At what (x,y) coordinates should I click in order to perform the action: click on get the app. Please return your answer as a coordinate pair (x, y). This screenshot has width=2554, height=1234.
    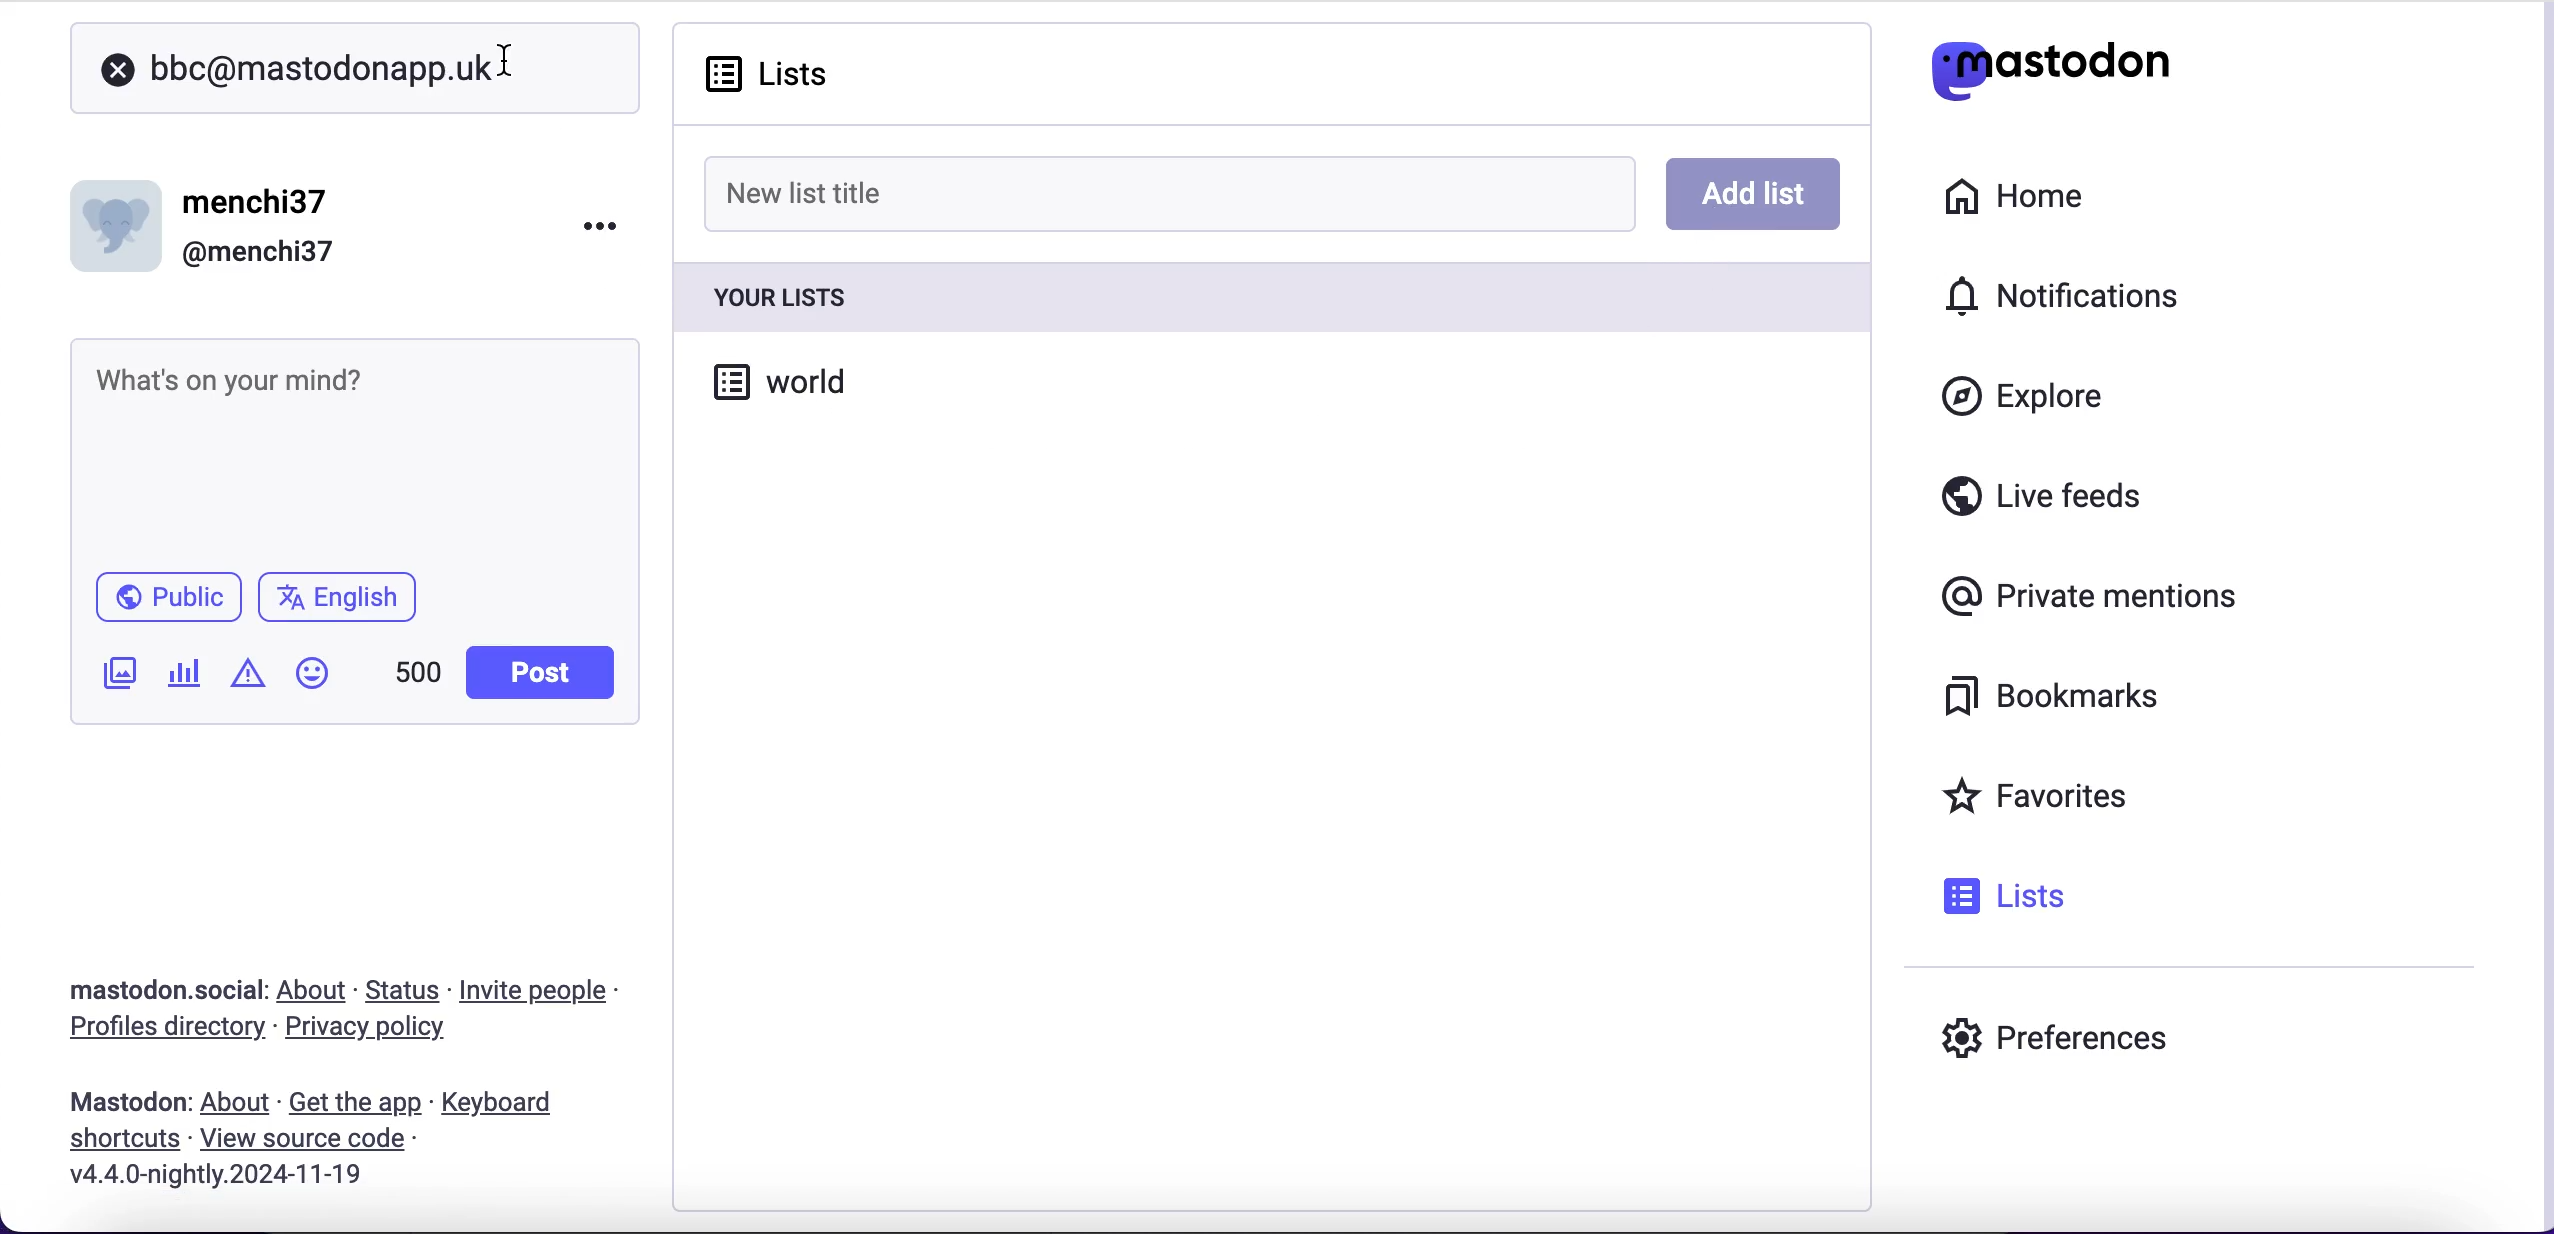
    Looking at the image, I should click on (353, 1102).